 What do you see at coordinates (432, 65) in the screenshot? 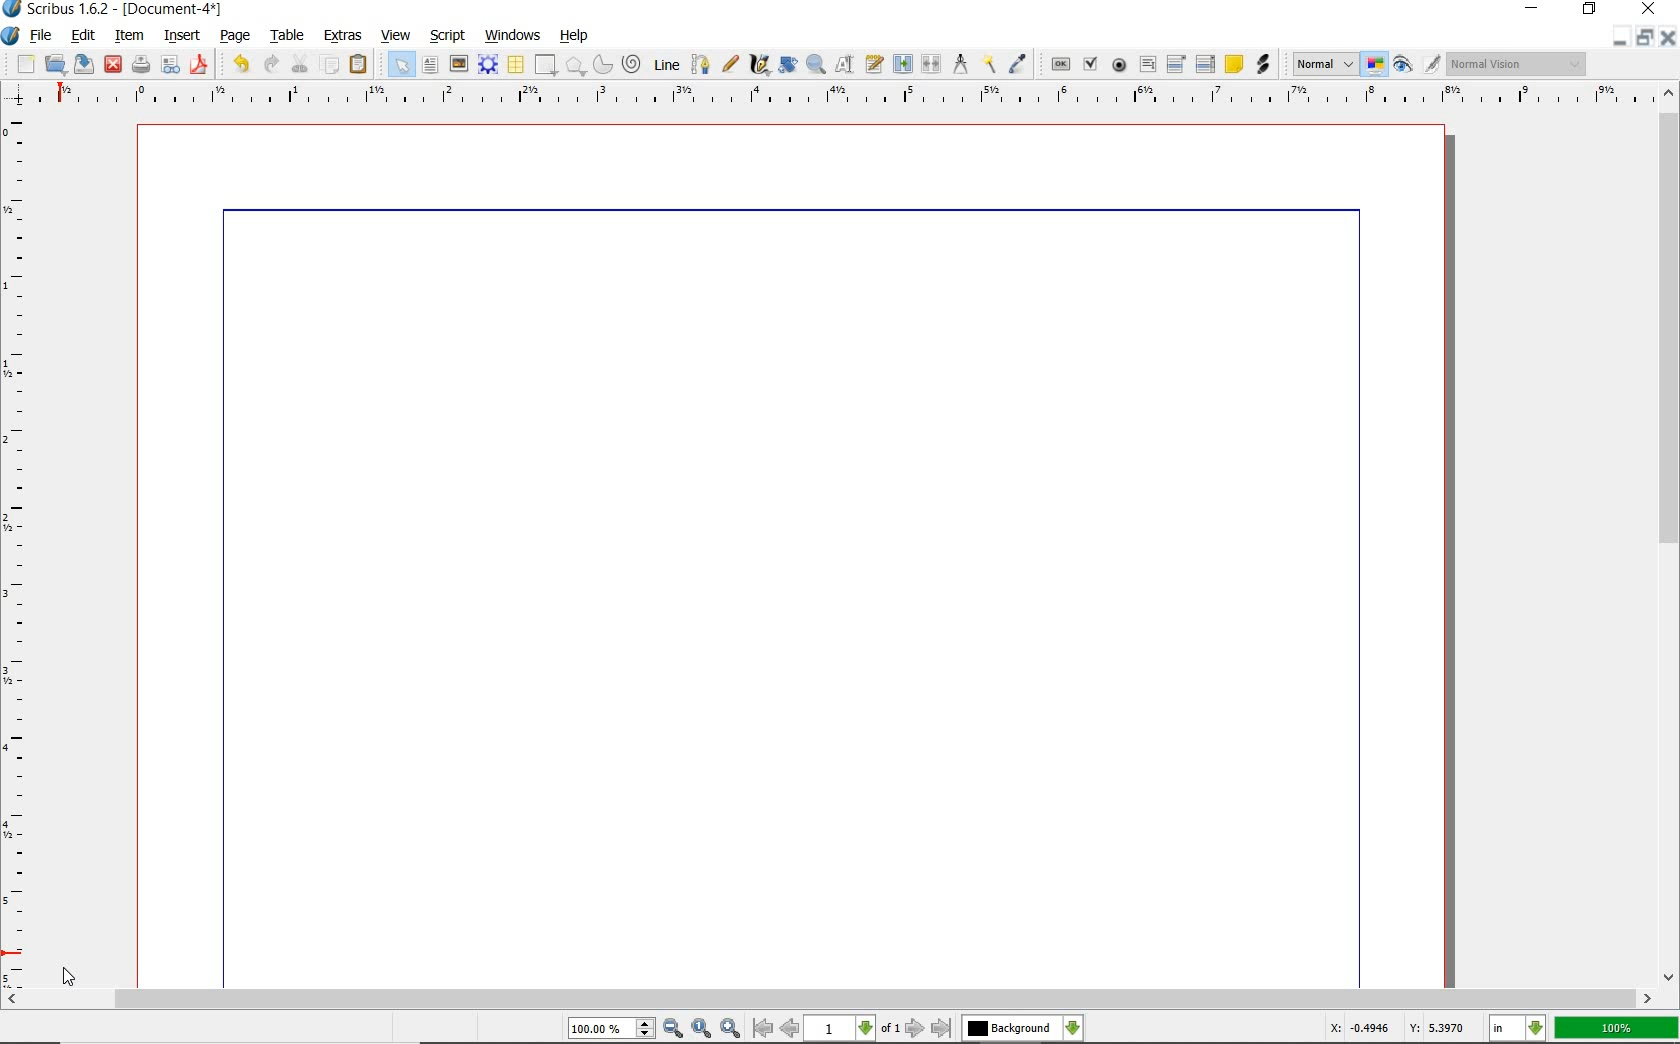
I see `text frame` at bounding box center [432, 65].